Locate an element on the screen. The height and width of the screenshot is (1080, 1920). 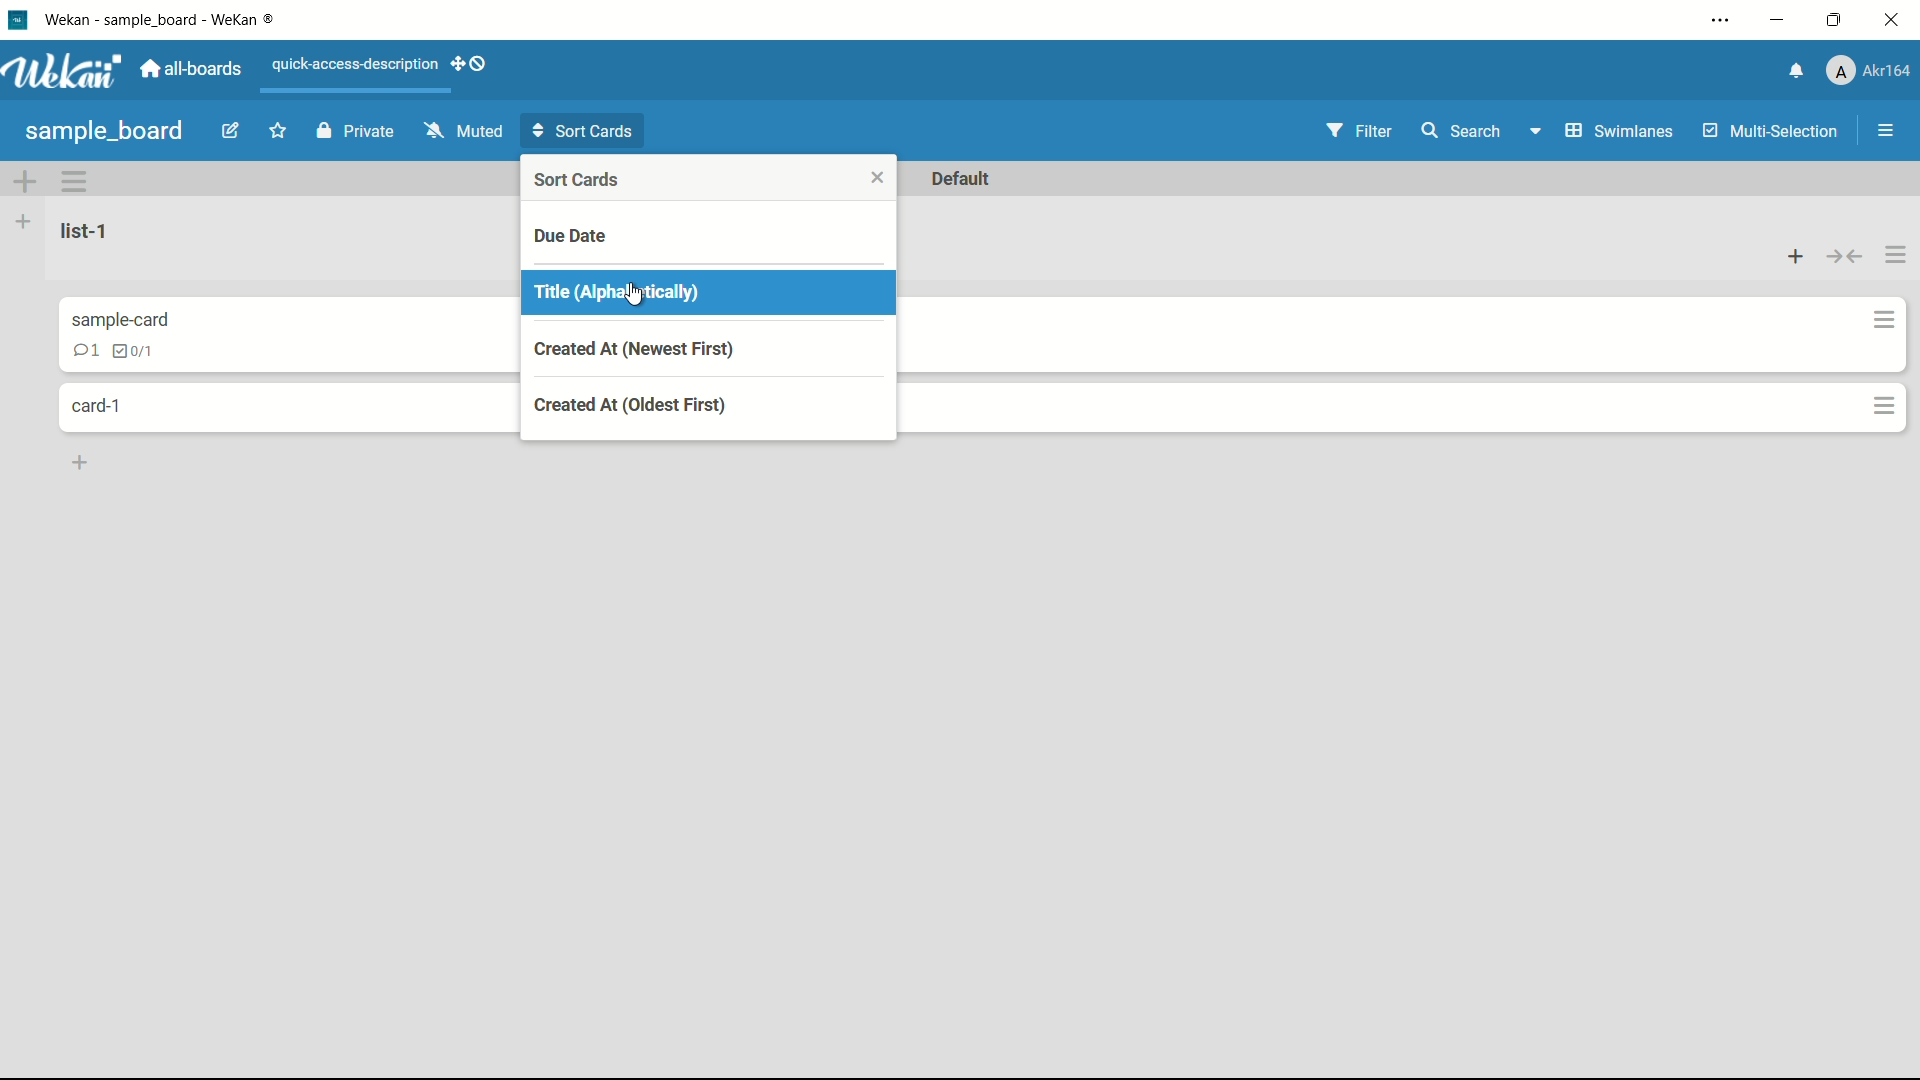
profile is located at coordinates (1868, 70).